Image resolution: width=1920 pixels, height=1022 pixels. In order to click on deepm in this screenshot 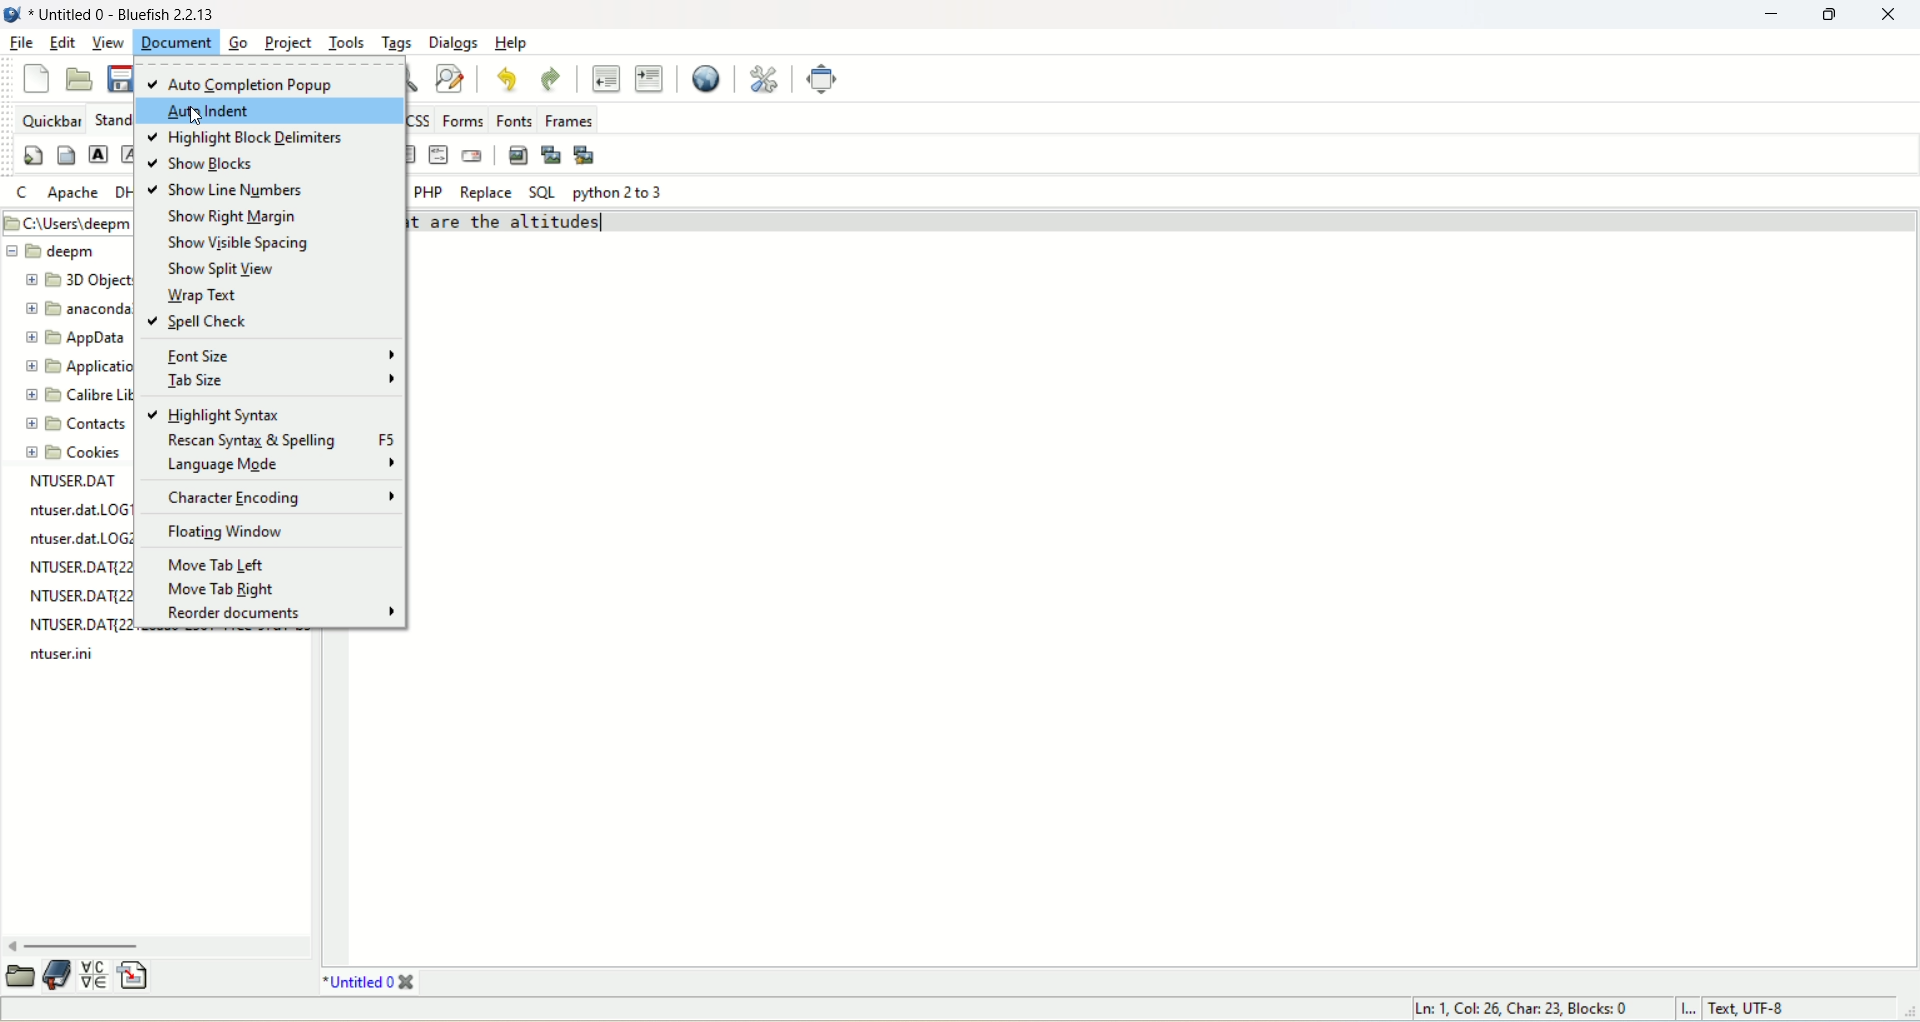, I will do `click(69, 250)`.